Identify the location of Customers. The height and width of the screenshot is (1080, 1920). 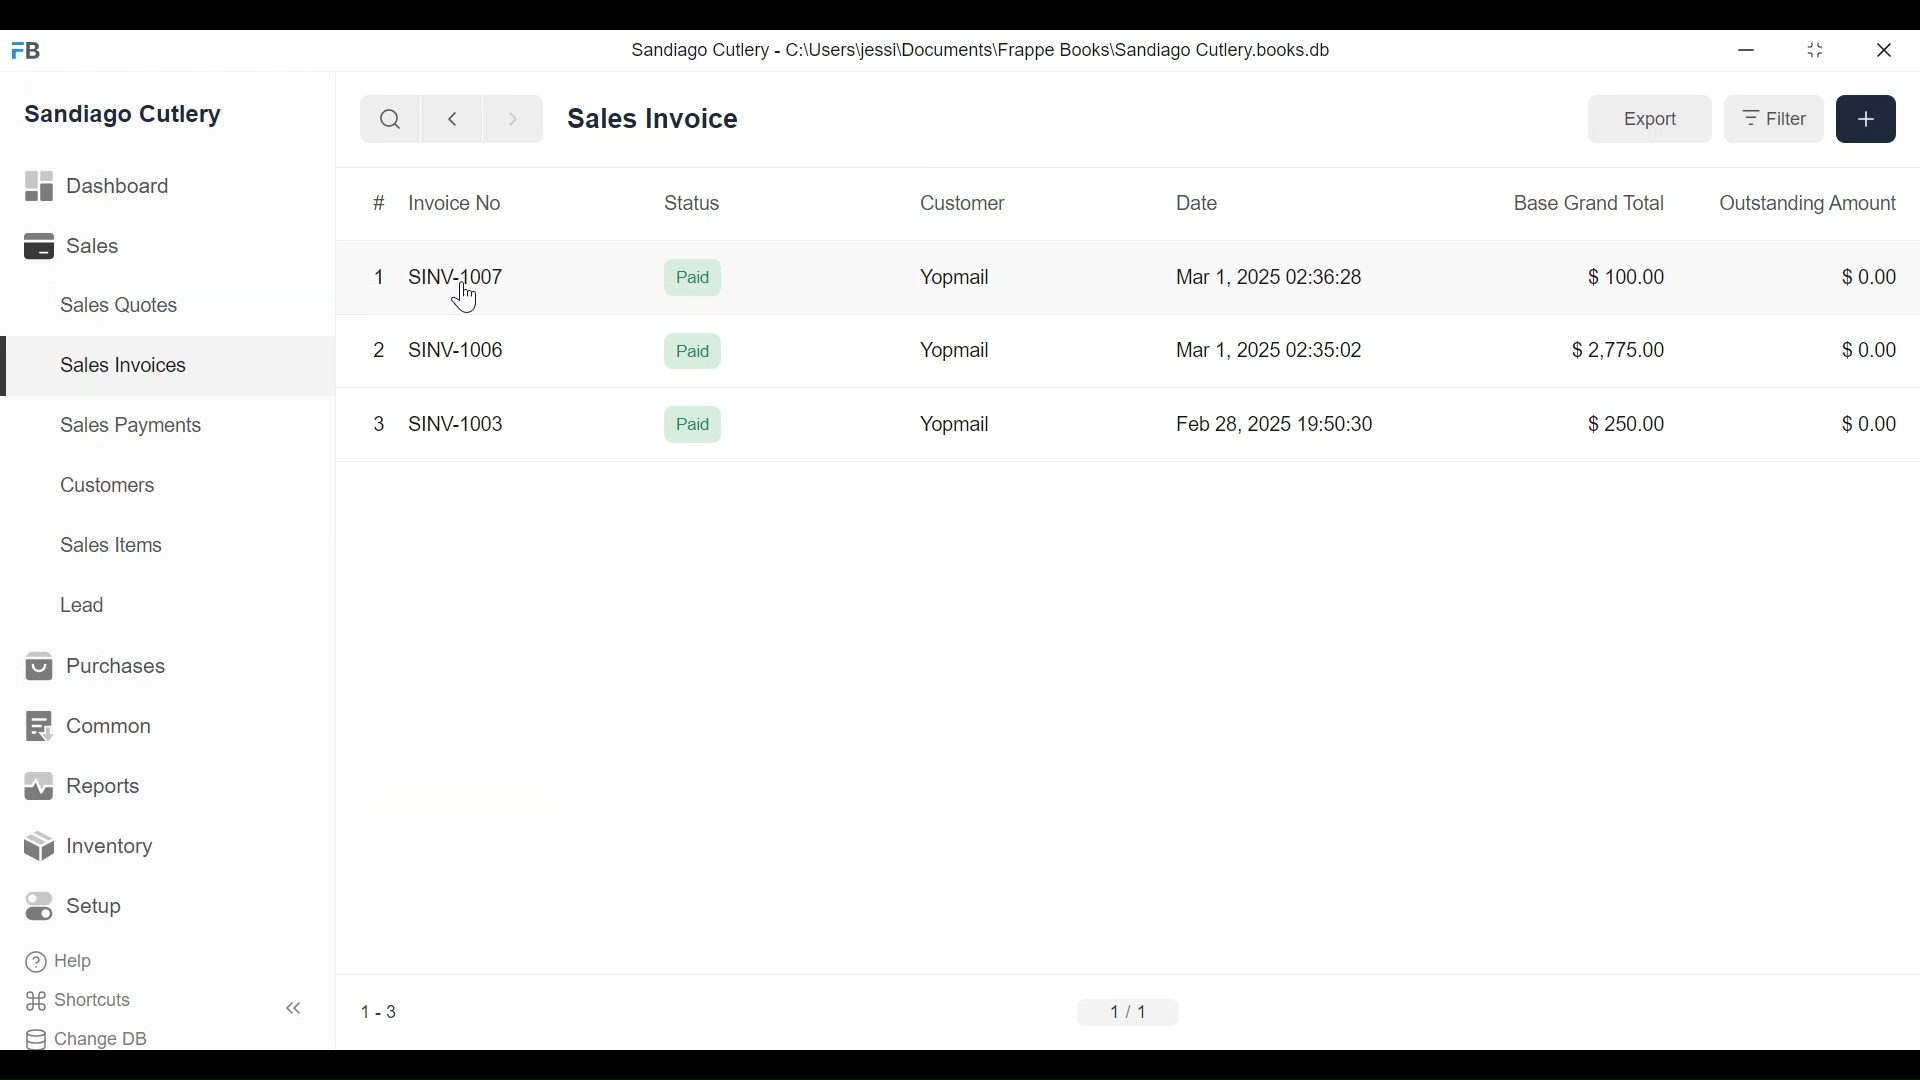
(110, 484).